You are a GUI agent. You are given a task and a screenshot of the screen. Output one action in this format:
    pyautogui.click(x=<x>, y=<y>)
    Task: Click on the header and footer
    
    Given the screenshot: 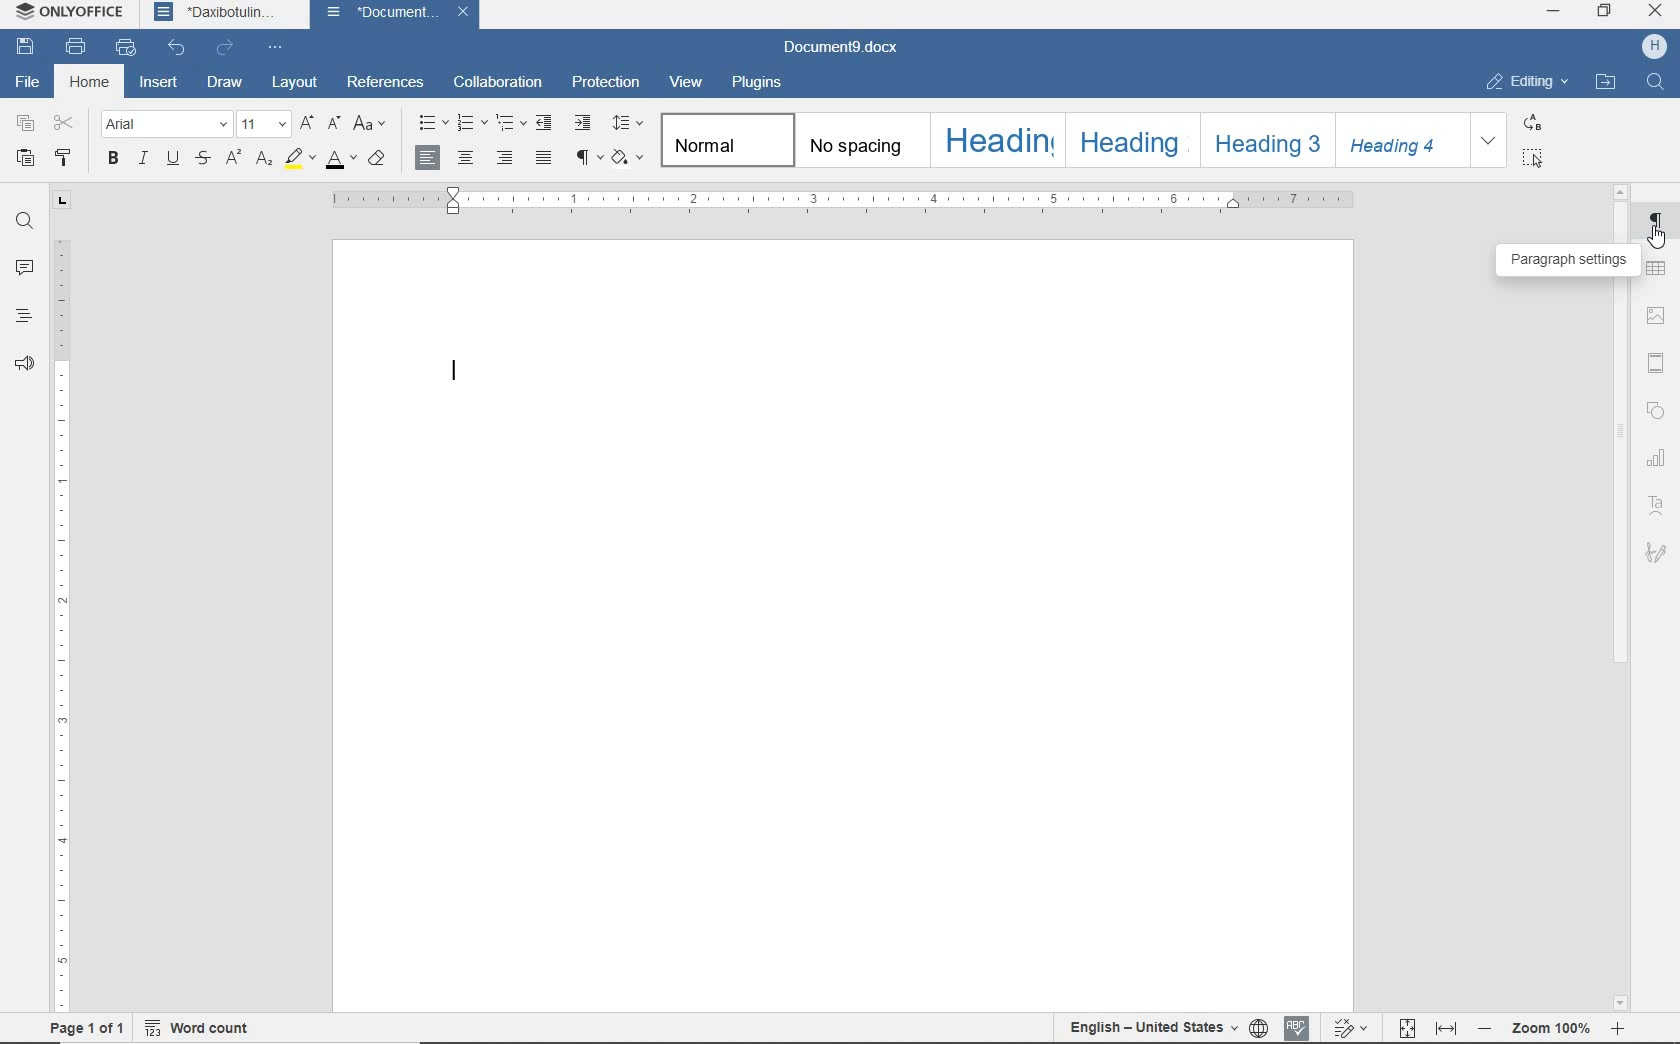 What is the action you would take?
    pyautogui.click(x=1656, y=362)
    